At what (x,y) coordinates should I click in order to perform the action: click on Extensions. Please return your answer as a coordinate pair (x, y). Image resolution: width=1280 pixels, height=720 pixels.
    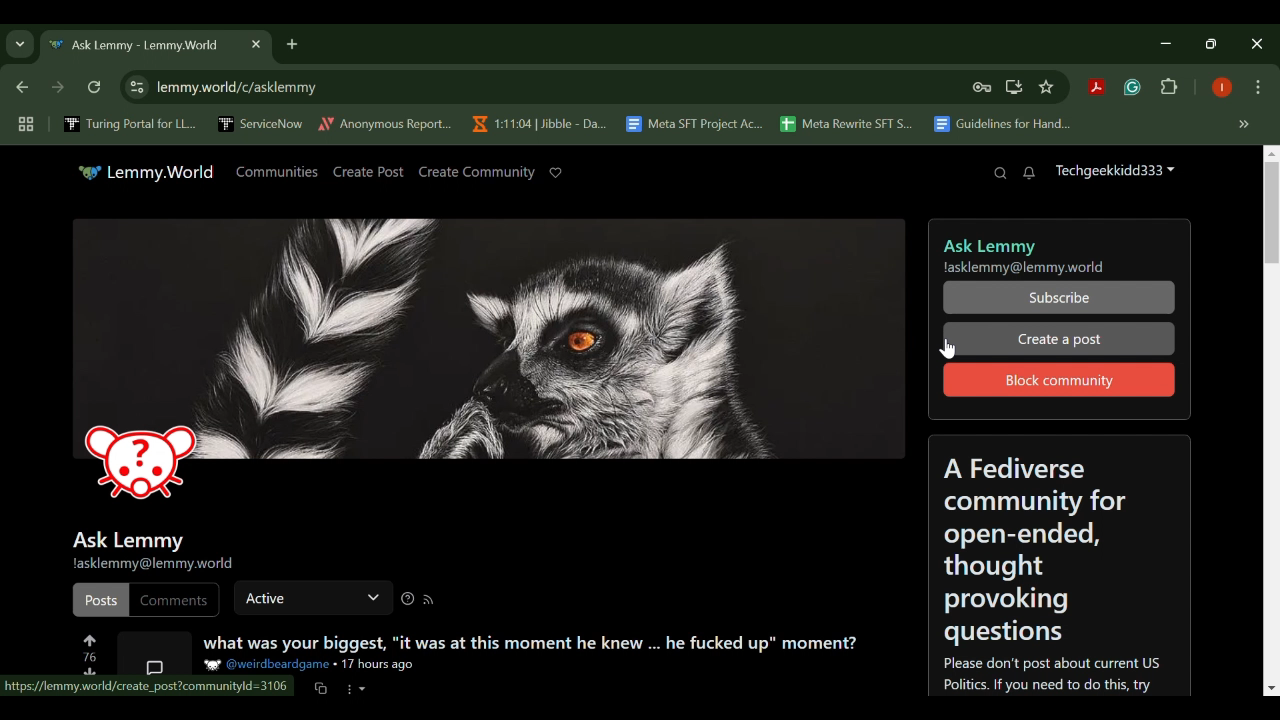
    Looking at the image, I should click on (1170, 88).